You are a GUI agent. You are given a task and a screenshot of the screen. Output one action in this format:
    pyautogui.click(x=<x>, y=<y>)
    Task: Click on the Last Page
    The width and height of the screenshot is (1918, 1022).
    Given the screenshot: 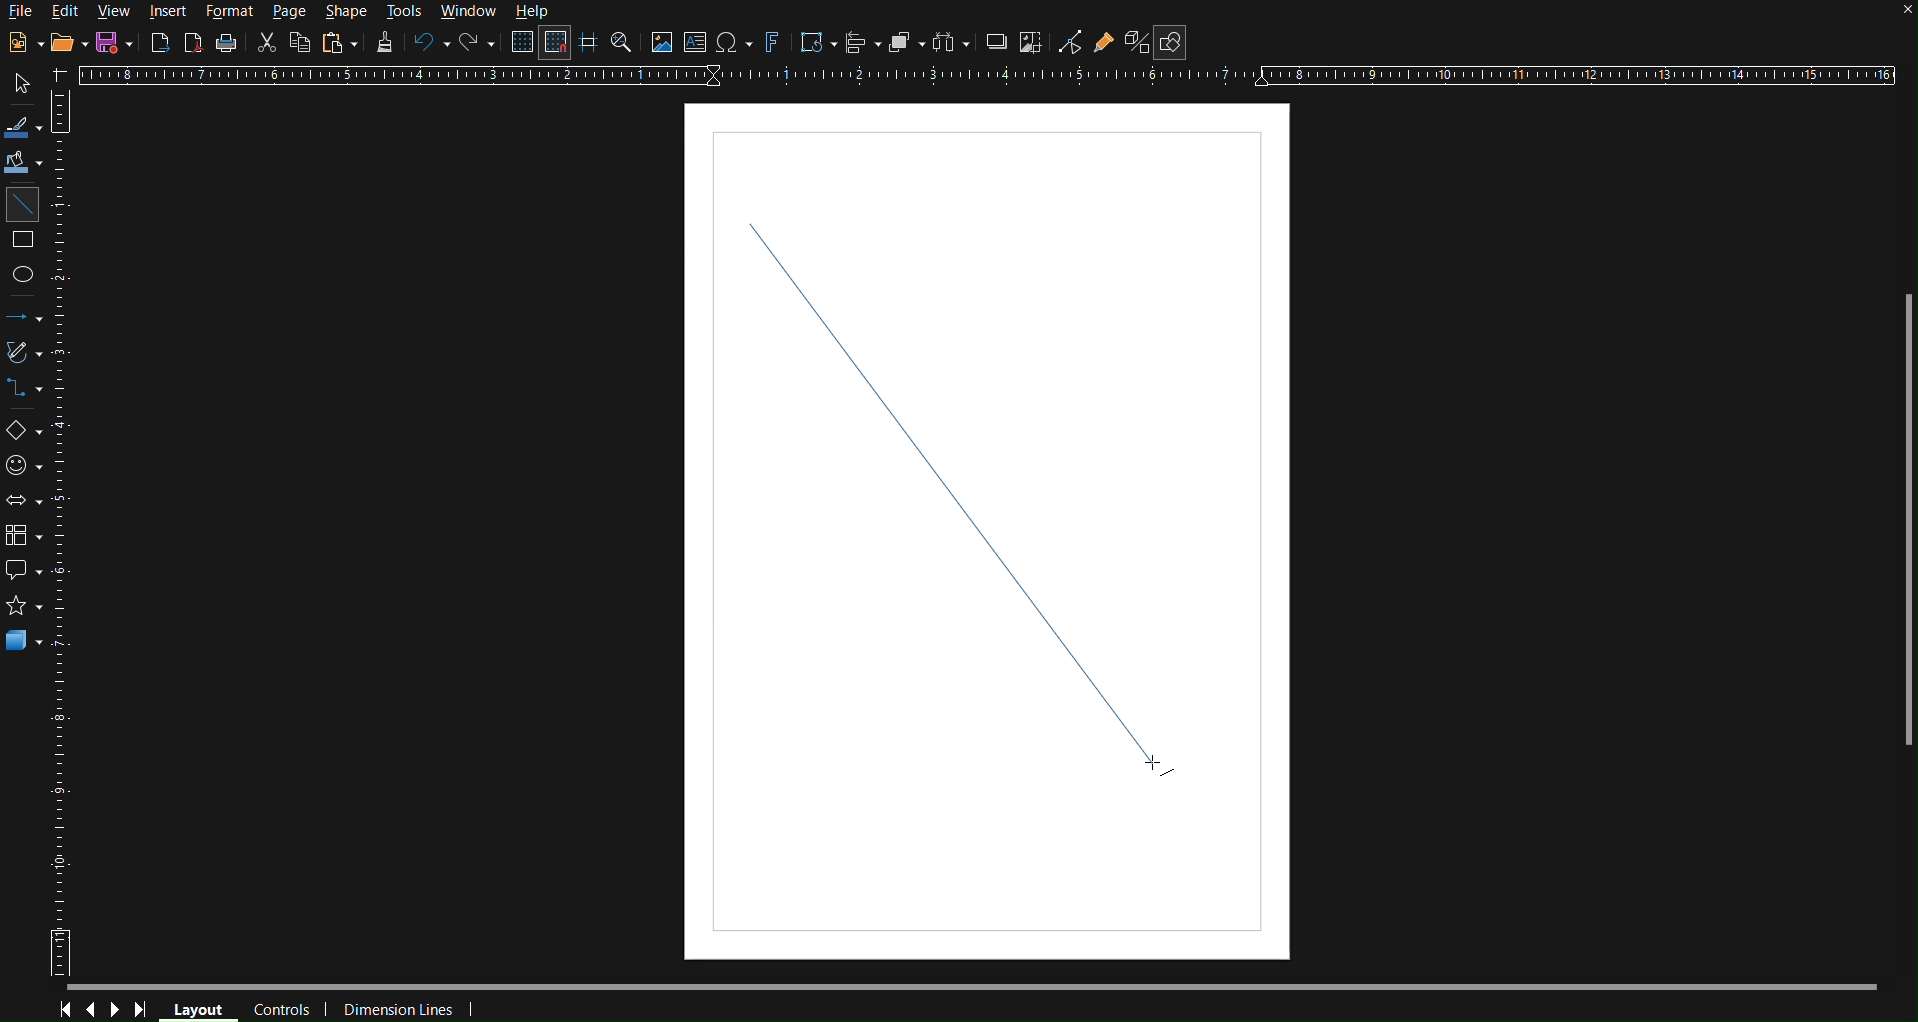 What is the action you would take?
    pyautogui.click(x=146, y=1009)
    